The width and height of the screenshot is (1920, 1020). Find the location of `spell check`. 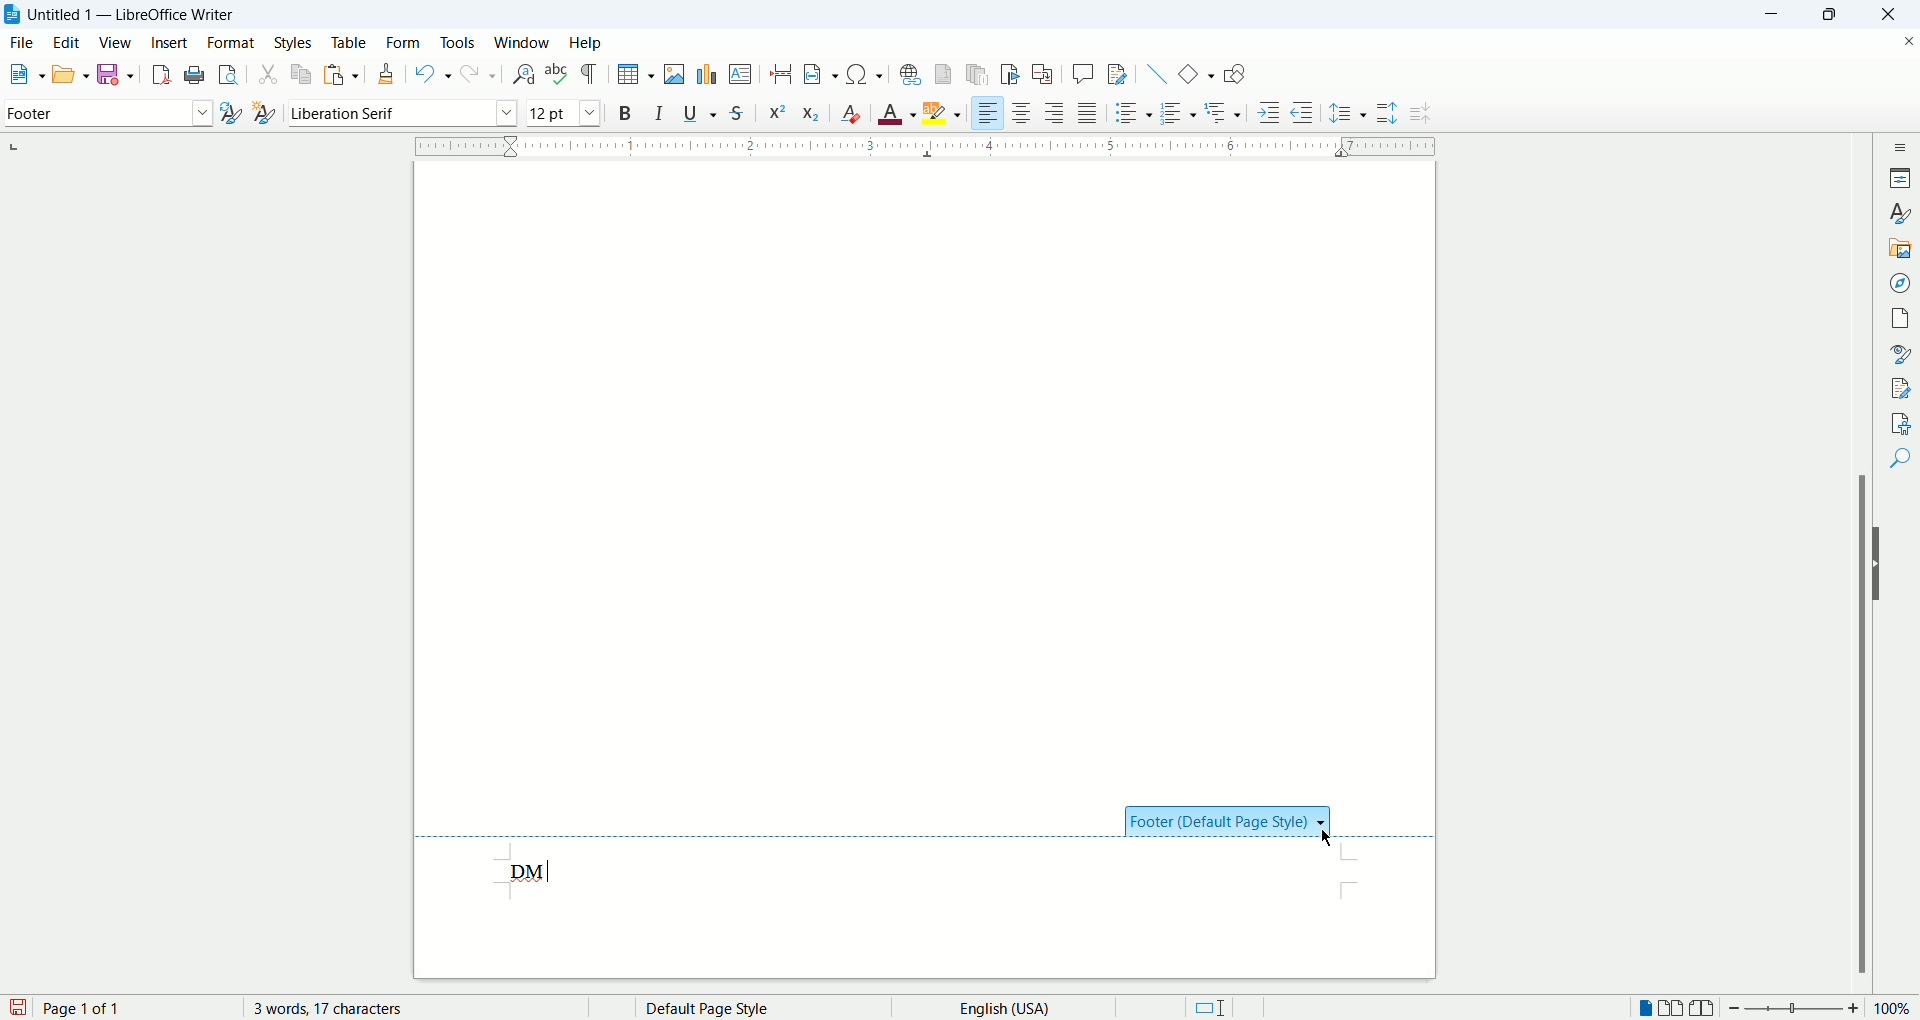

spell check is located at coordinates (559, 74).